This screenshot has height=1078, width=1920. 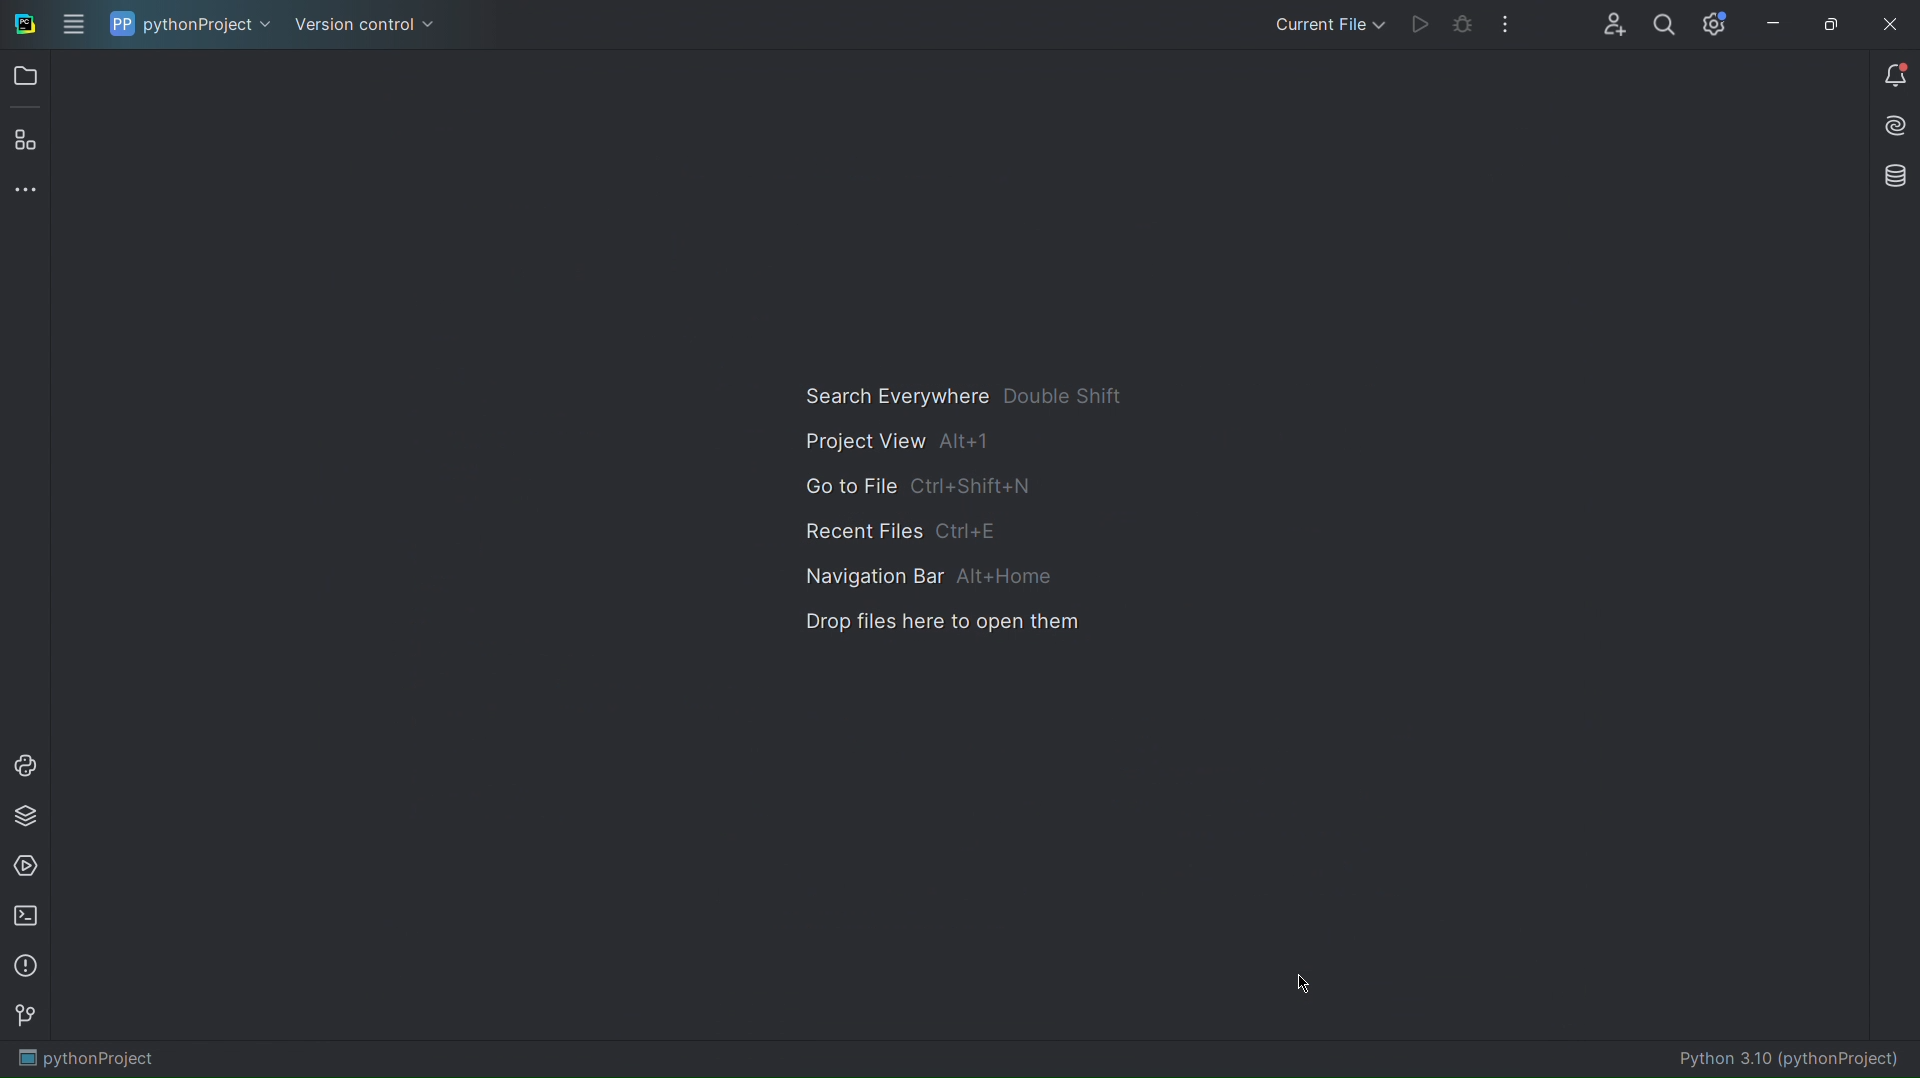 I want to click on Services, so click(x=26, y=865).